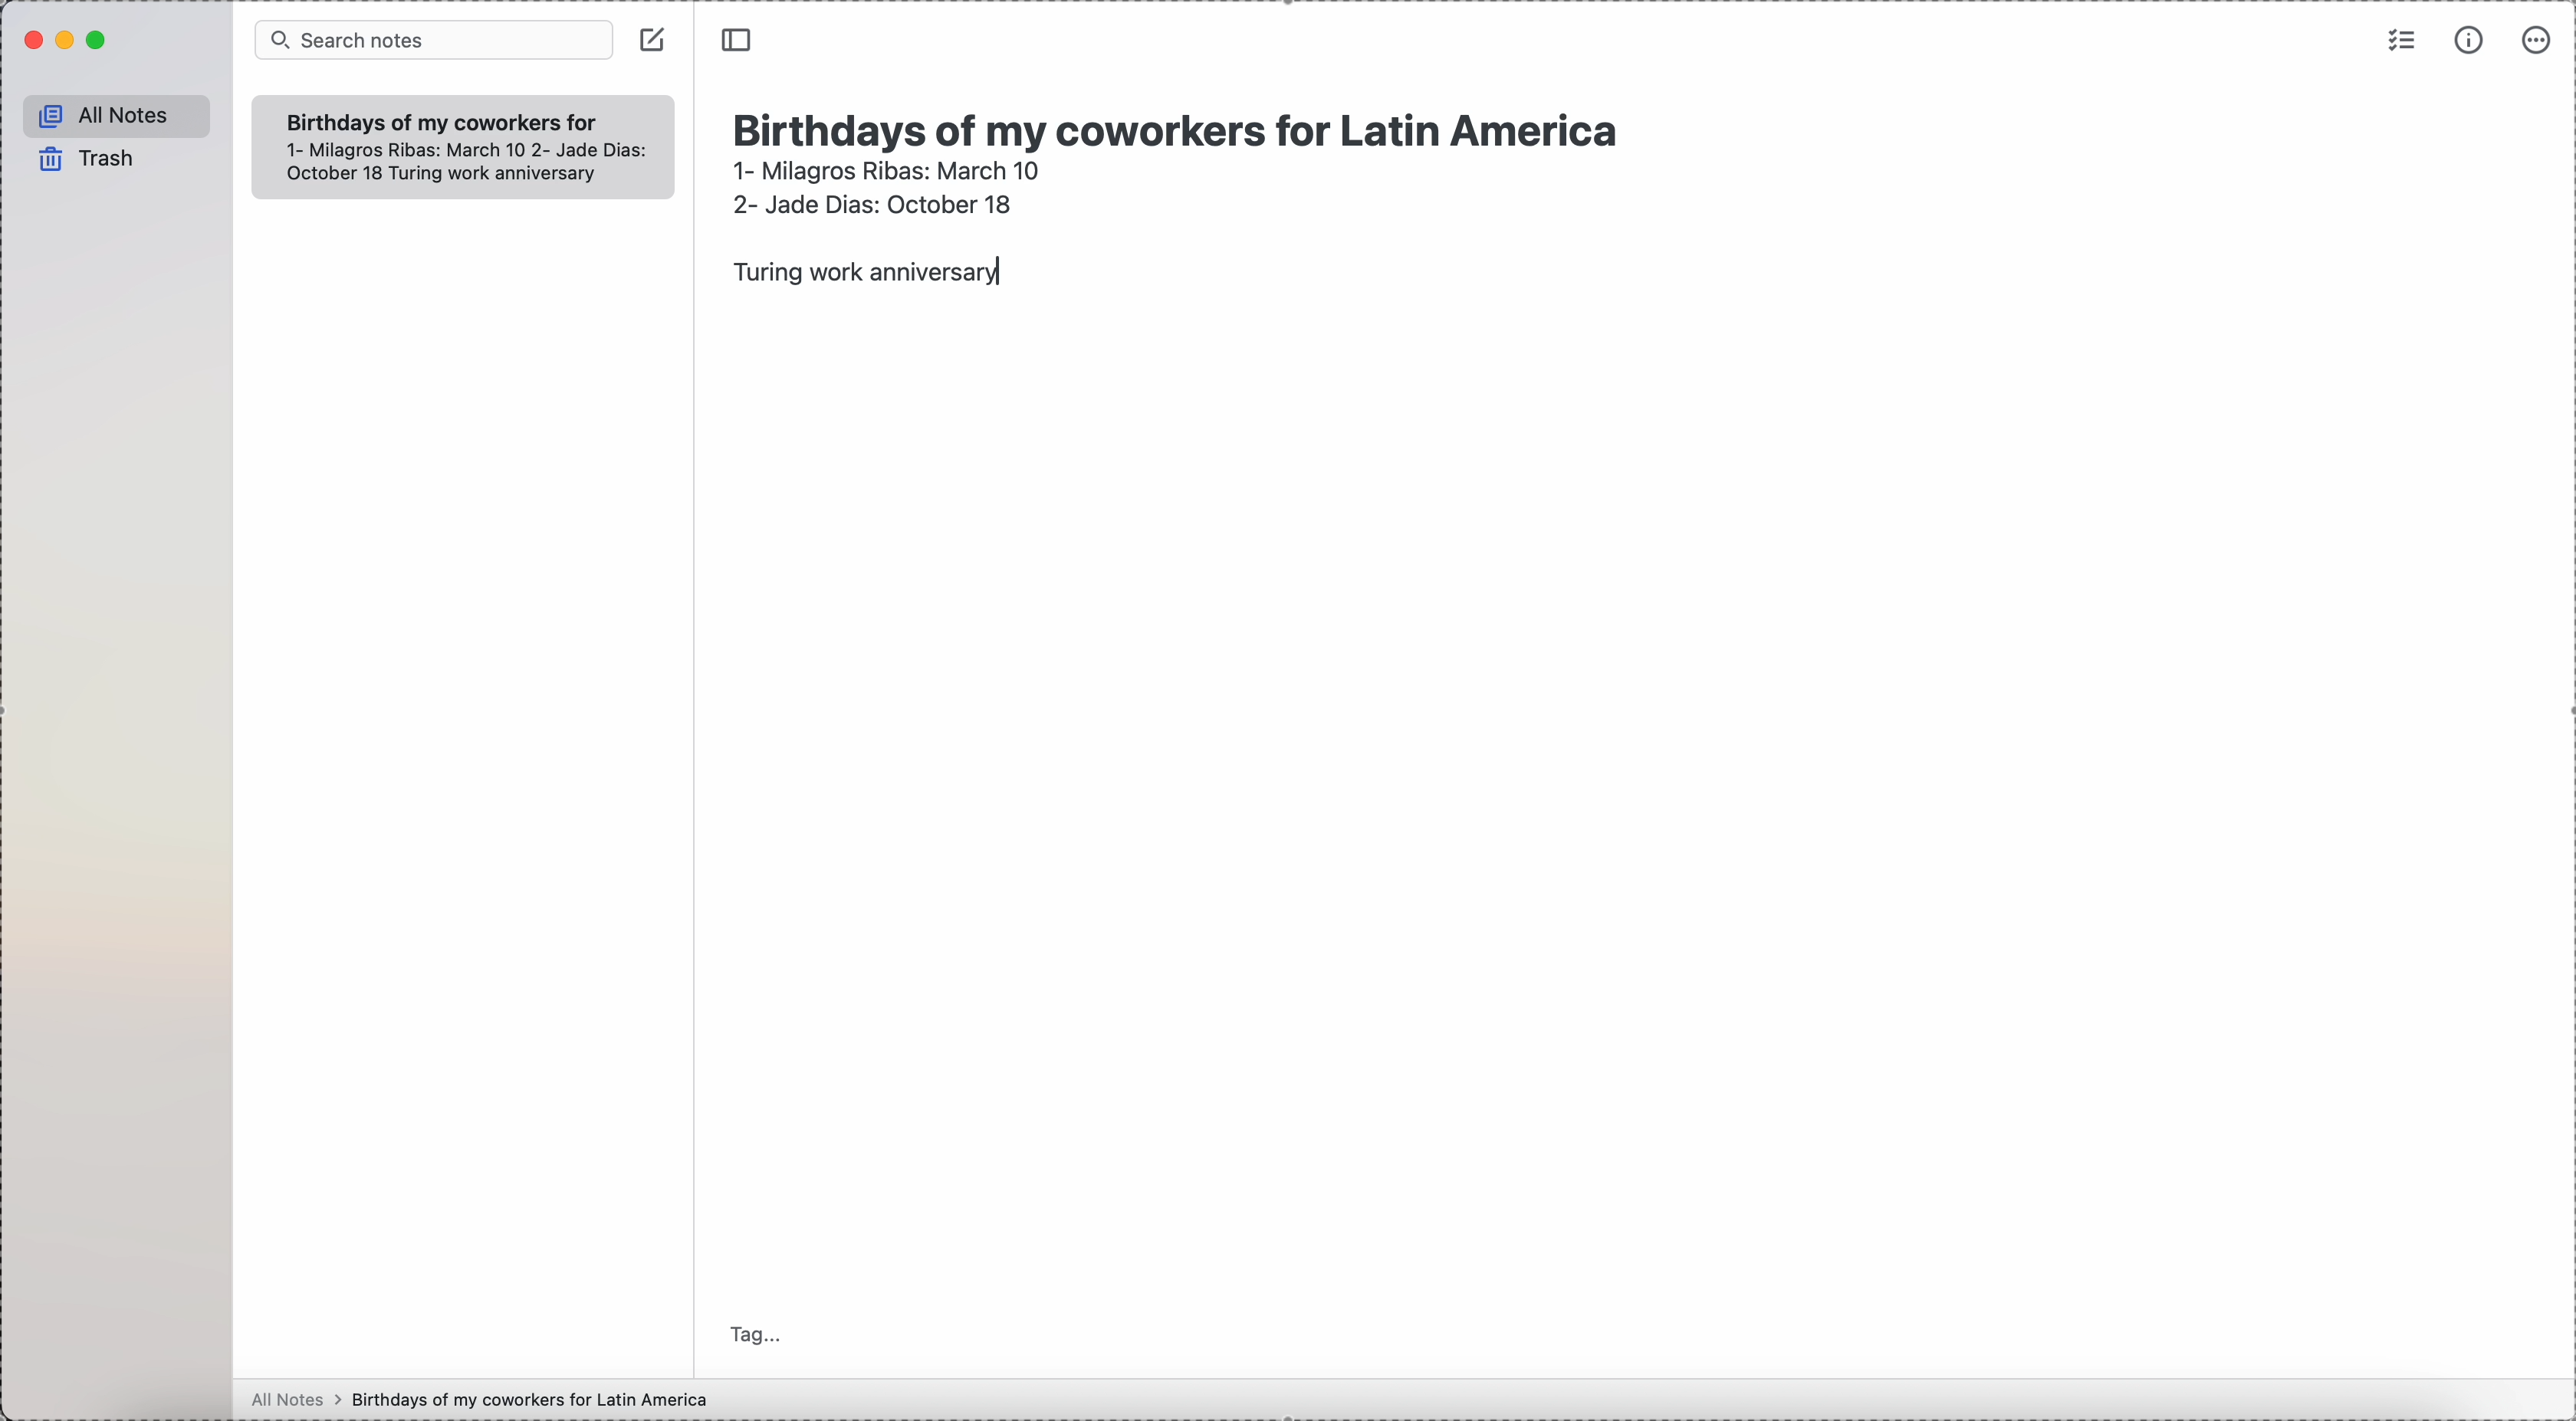 Image resolution: width=2576 pixels, height=1421 pixels. I want to click on more options, so click(2539, 38).